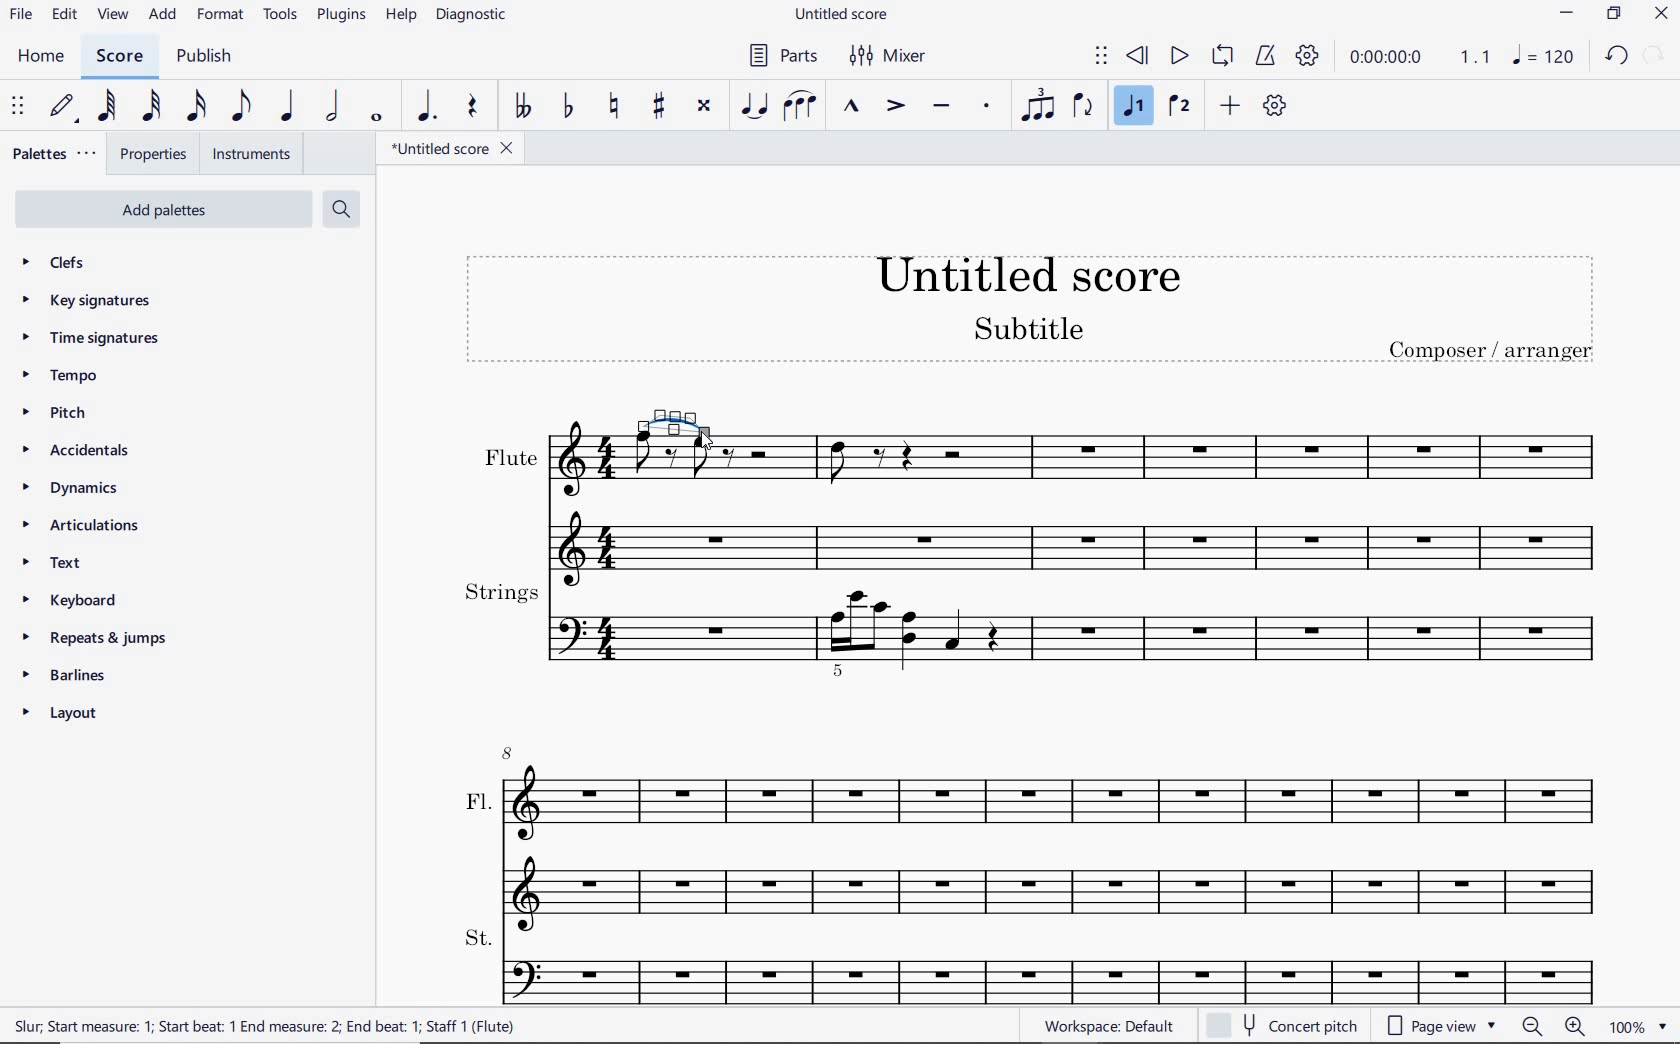 The width and height of the screenshot is (1680, 1044). Describe the element at coordinates (165, 208) in the screenshot. I see `add palettes` at that location.